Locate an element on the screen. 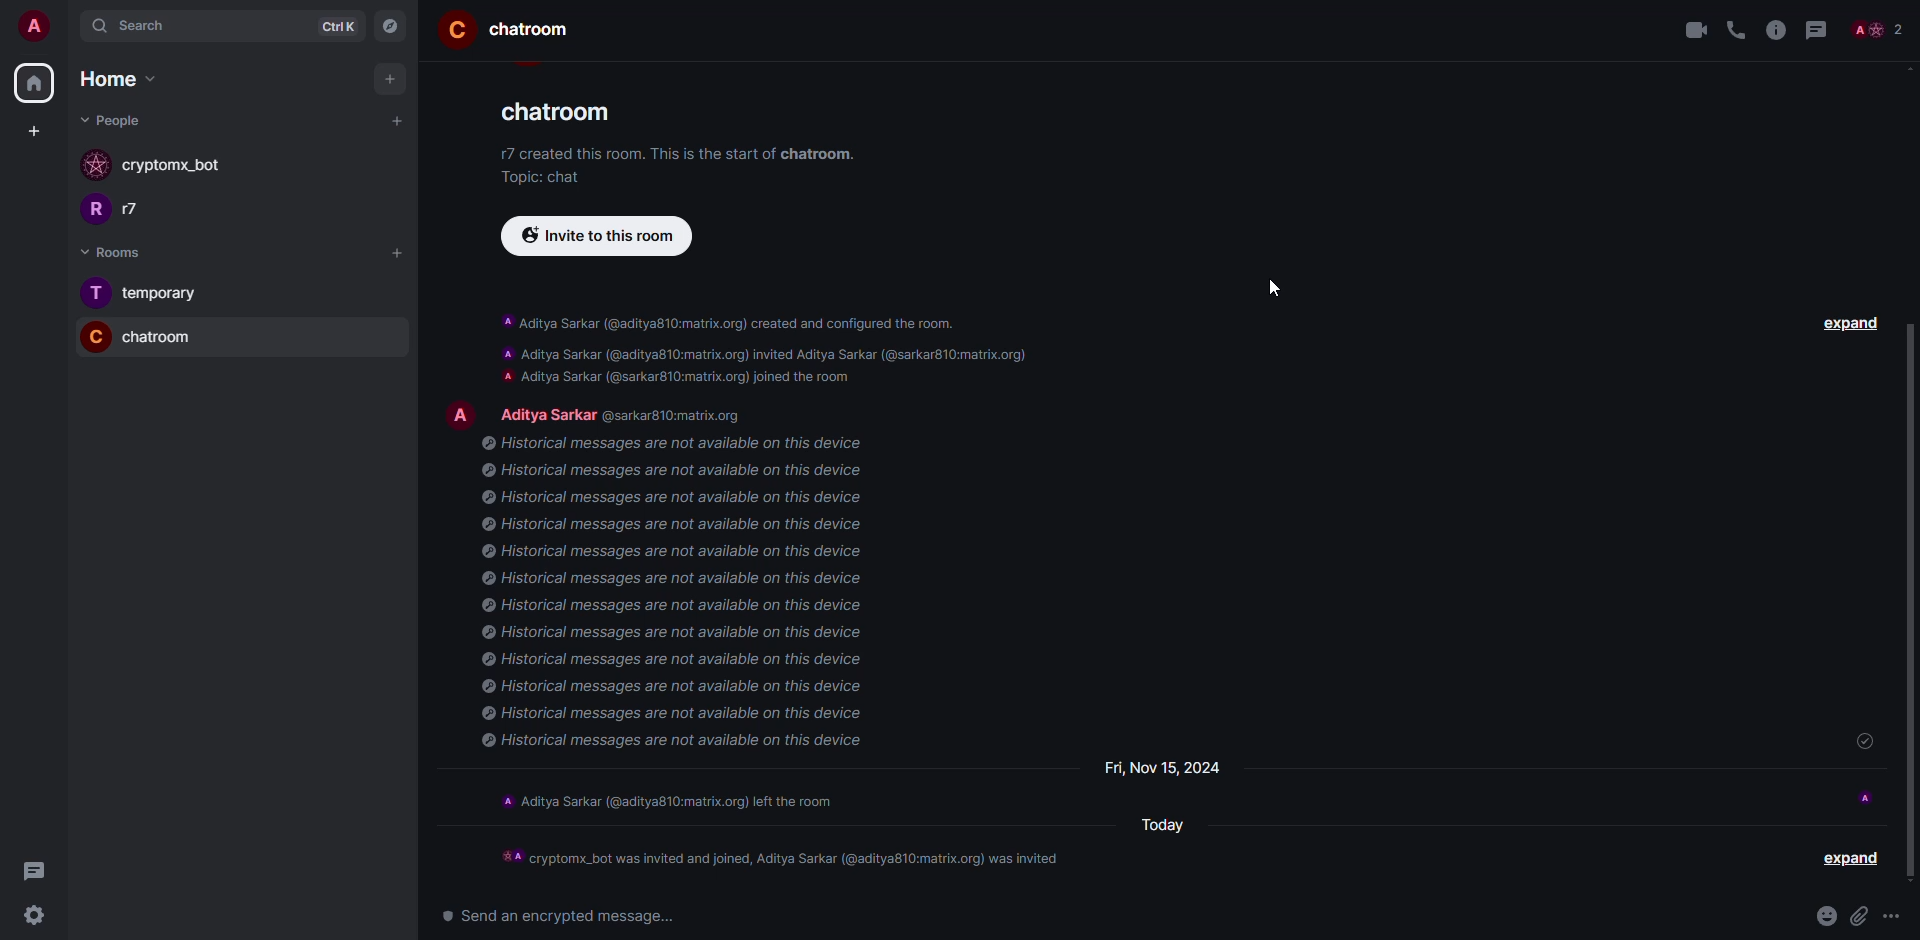 This screenshot has width=1920, height=940. id is located at coordinates (682, 416).